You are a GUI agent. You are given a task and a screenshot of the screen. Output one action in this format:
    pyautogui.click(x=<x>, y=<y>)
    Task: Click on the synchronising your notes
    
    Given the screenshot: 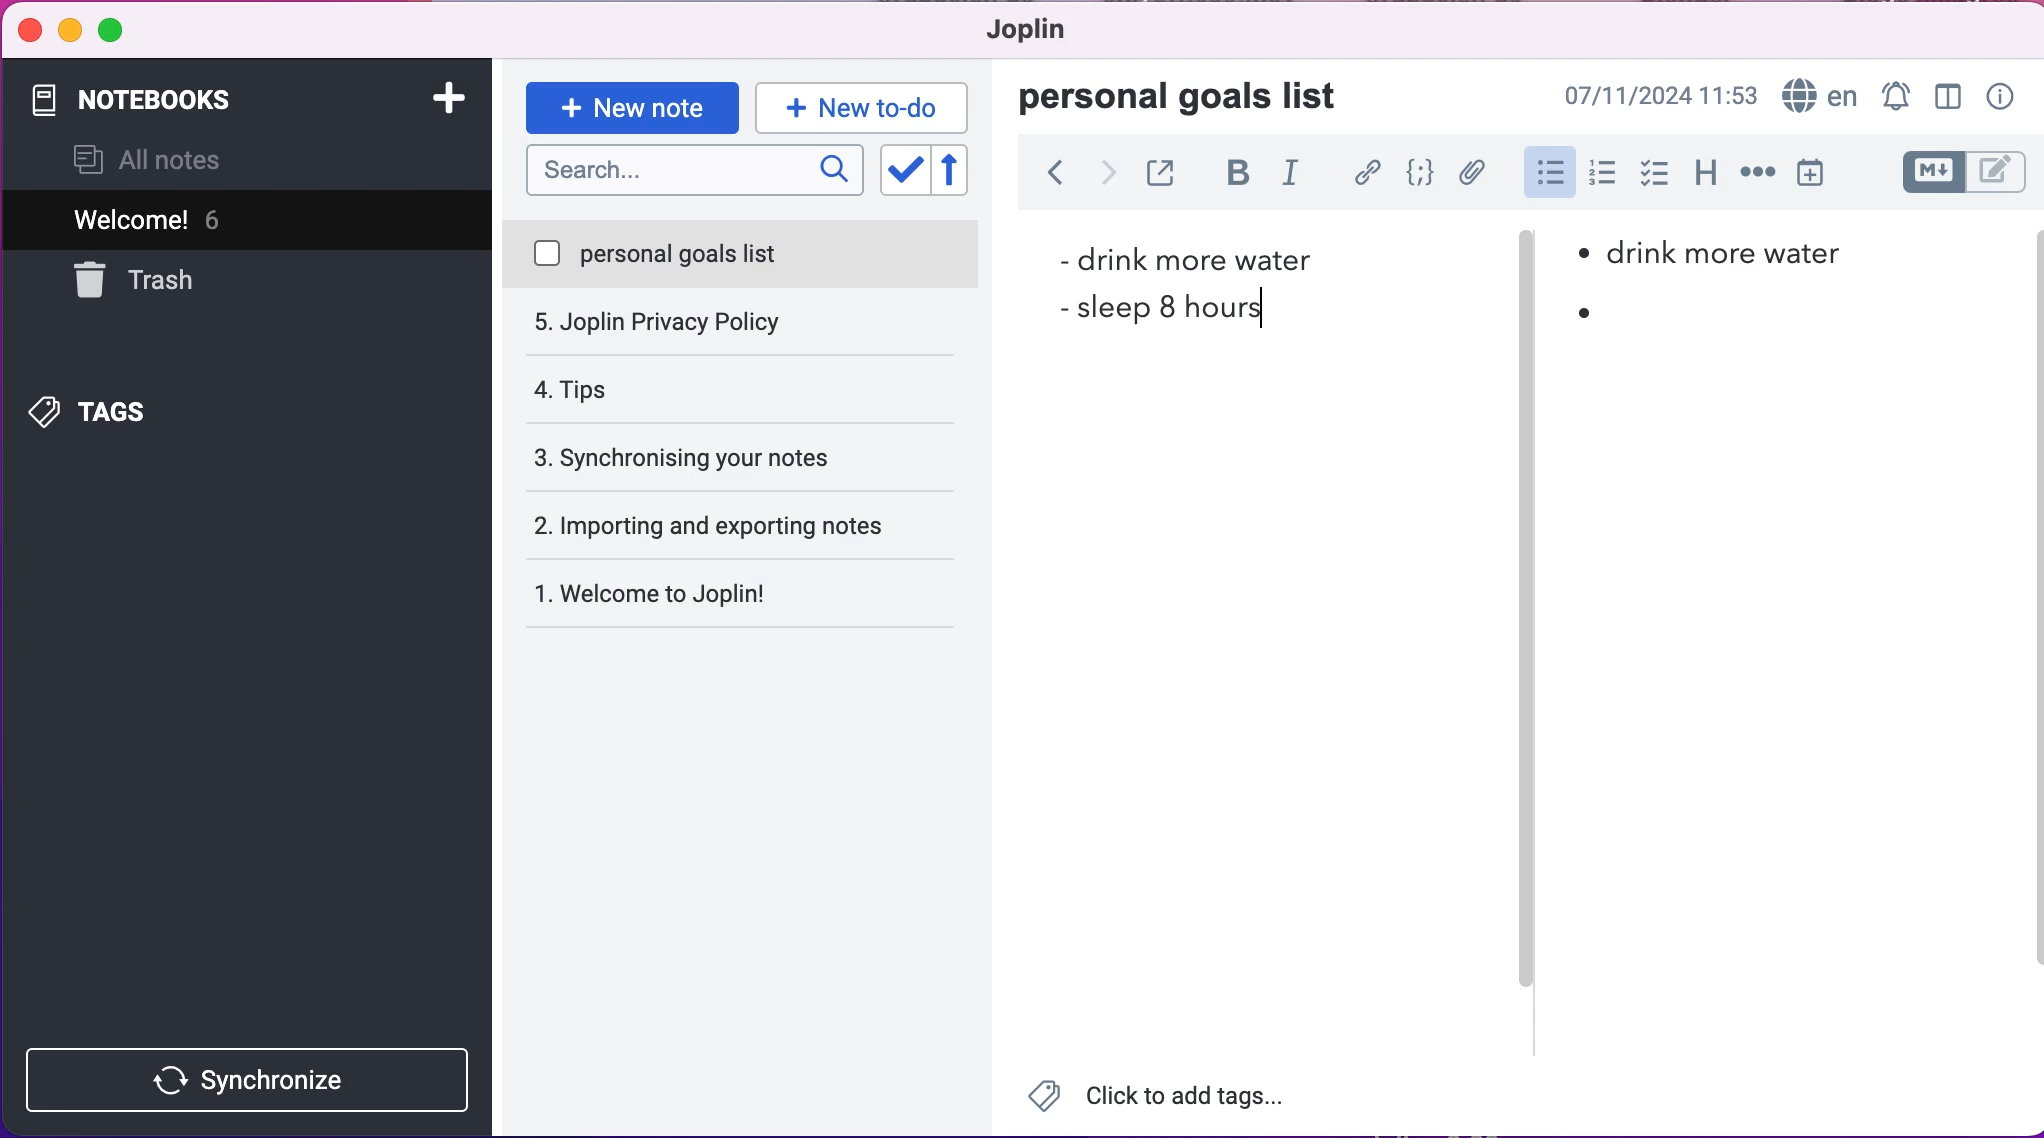 What is the action you would take?
    pyautogui.click(x=742, y=389)
    